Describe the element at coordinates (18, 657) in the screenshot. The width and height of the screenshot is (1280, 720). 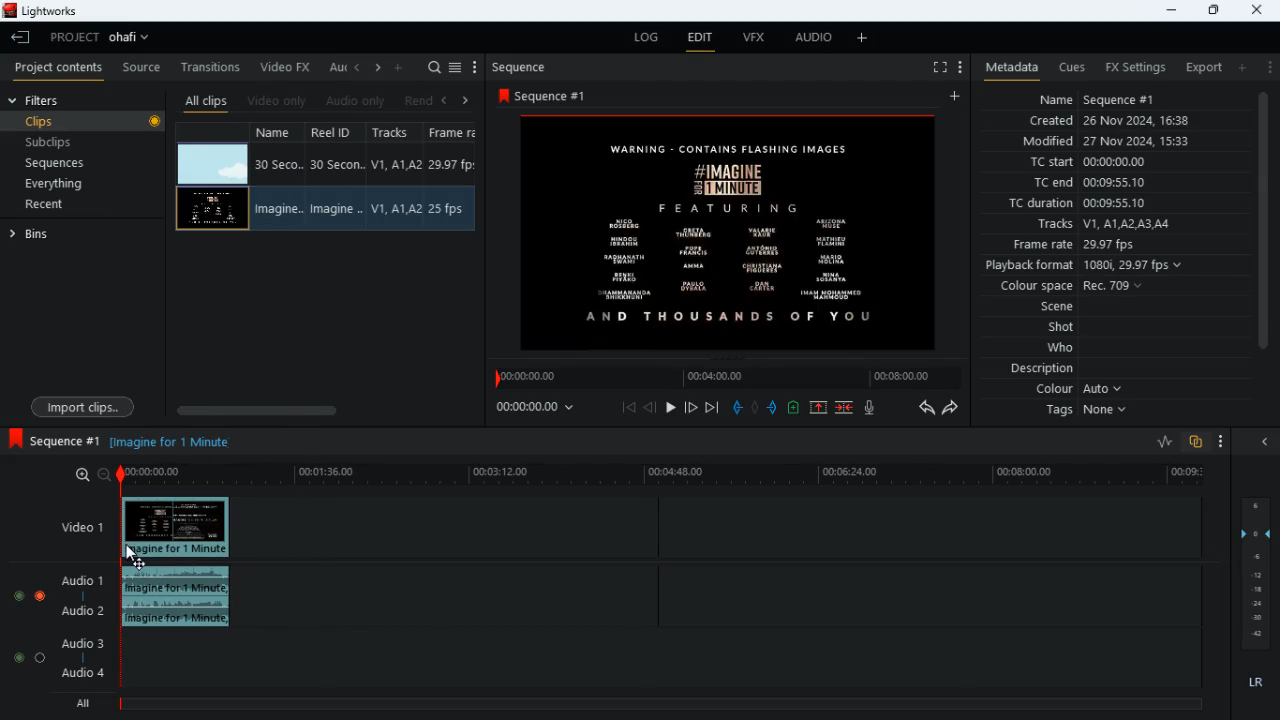
I see `toggle` at that location.